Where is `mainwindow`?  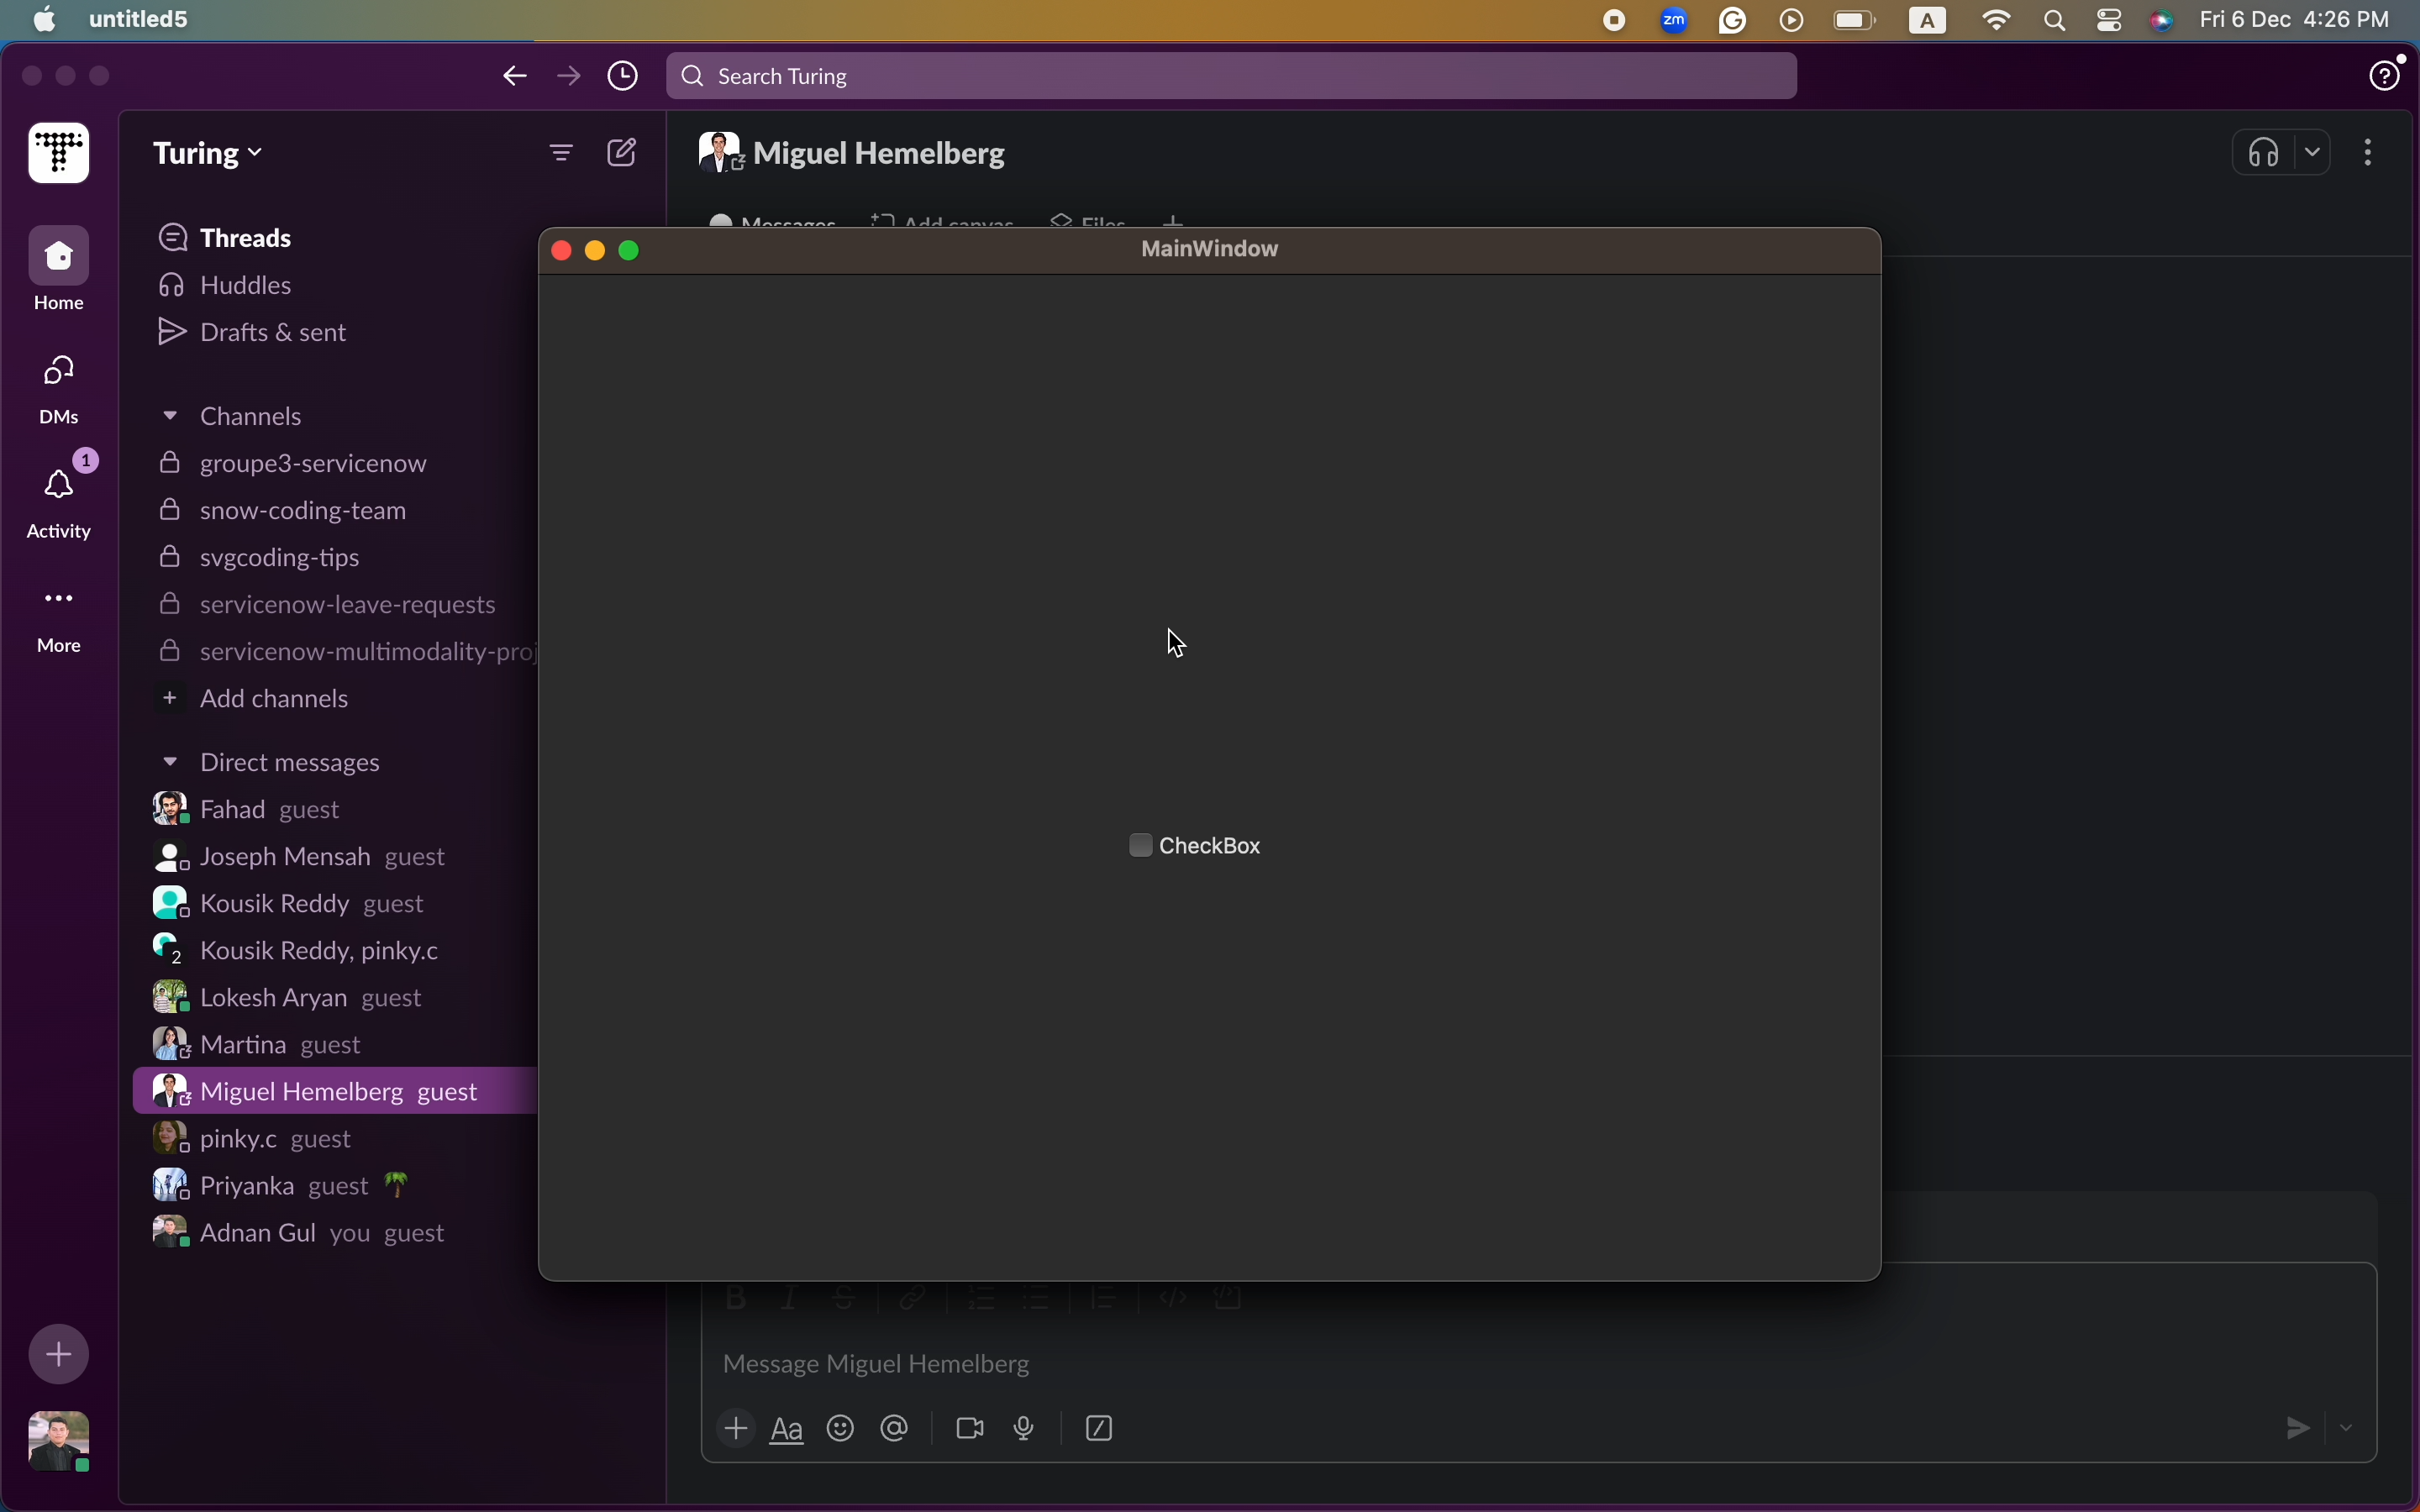
mainwindow is located at coordinates (1212, 251).